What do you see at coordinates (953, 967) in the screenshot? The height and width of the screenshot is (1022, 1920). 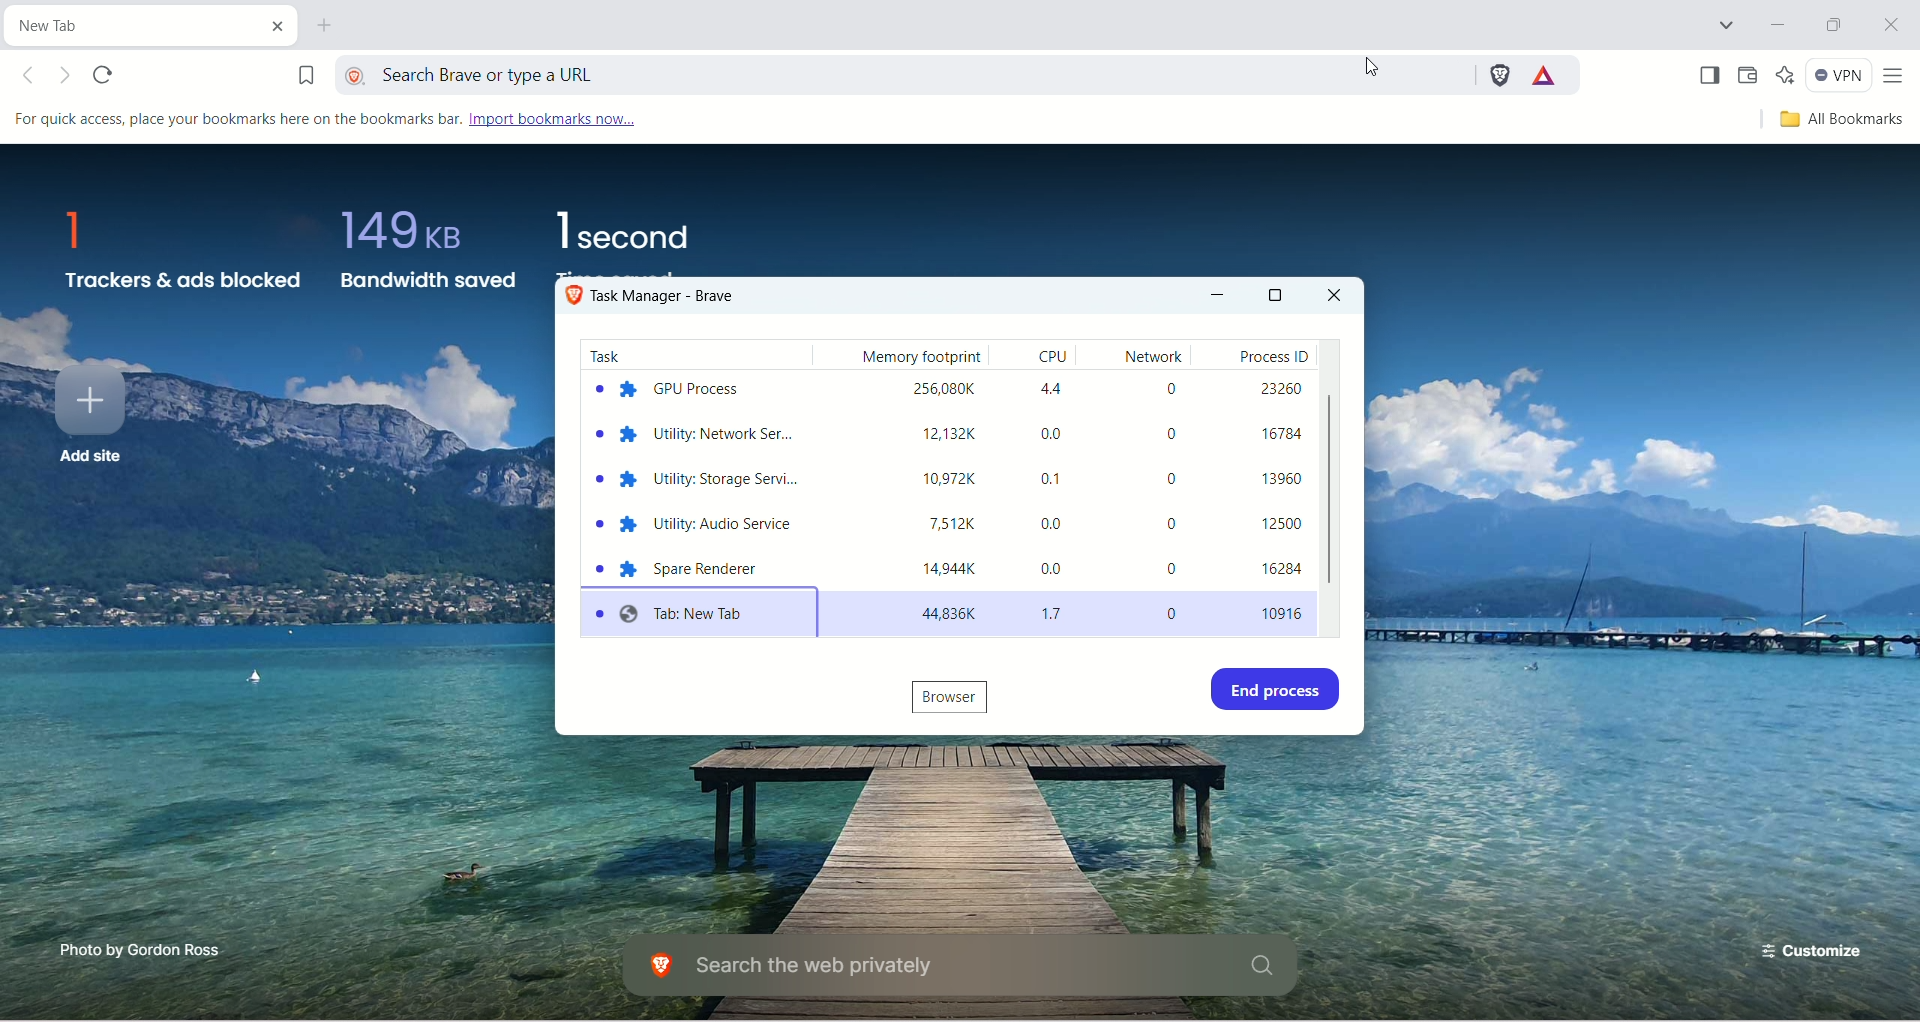 I see `Search the web privately ` at bounding box center [953, 967].